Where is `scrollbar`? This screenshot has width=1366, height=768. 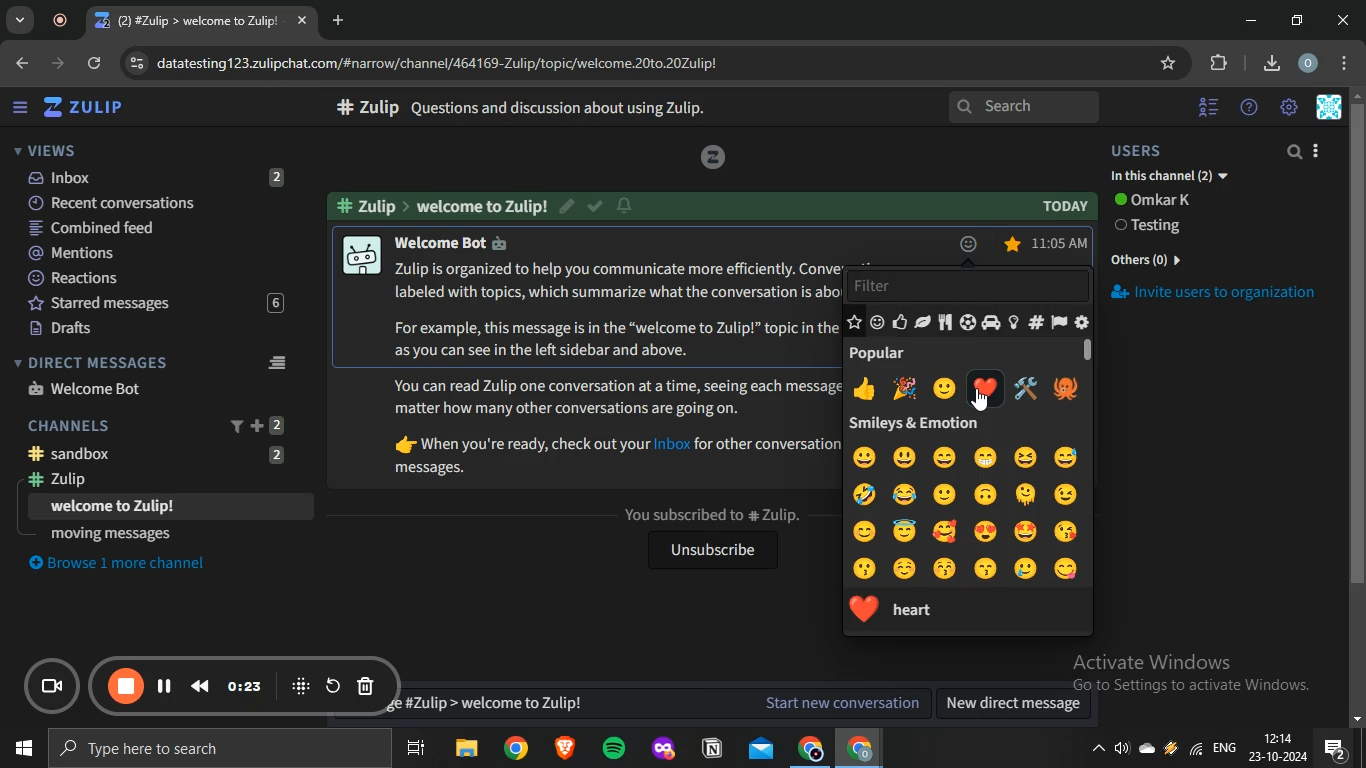 scrollbar is located at coordinates (1357, 411).